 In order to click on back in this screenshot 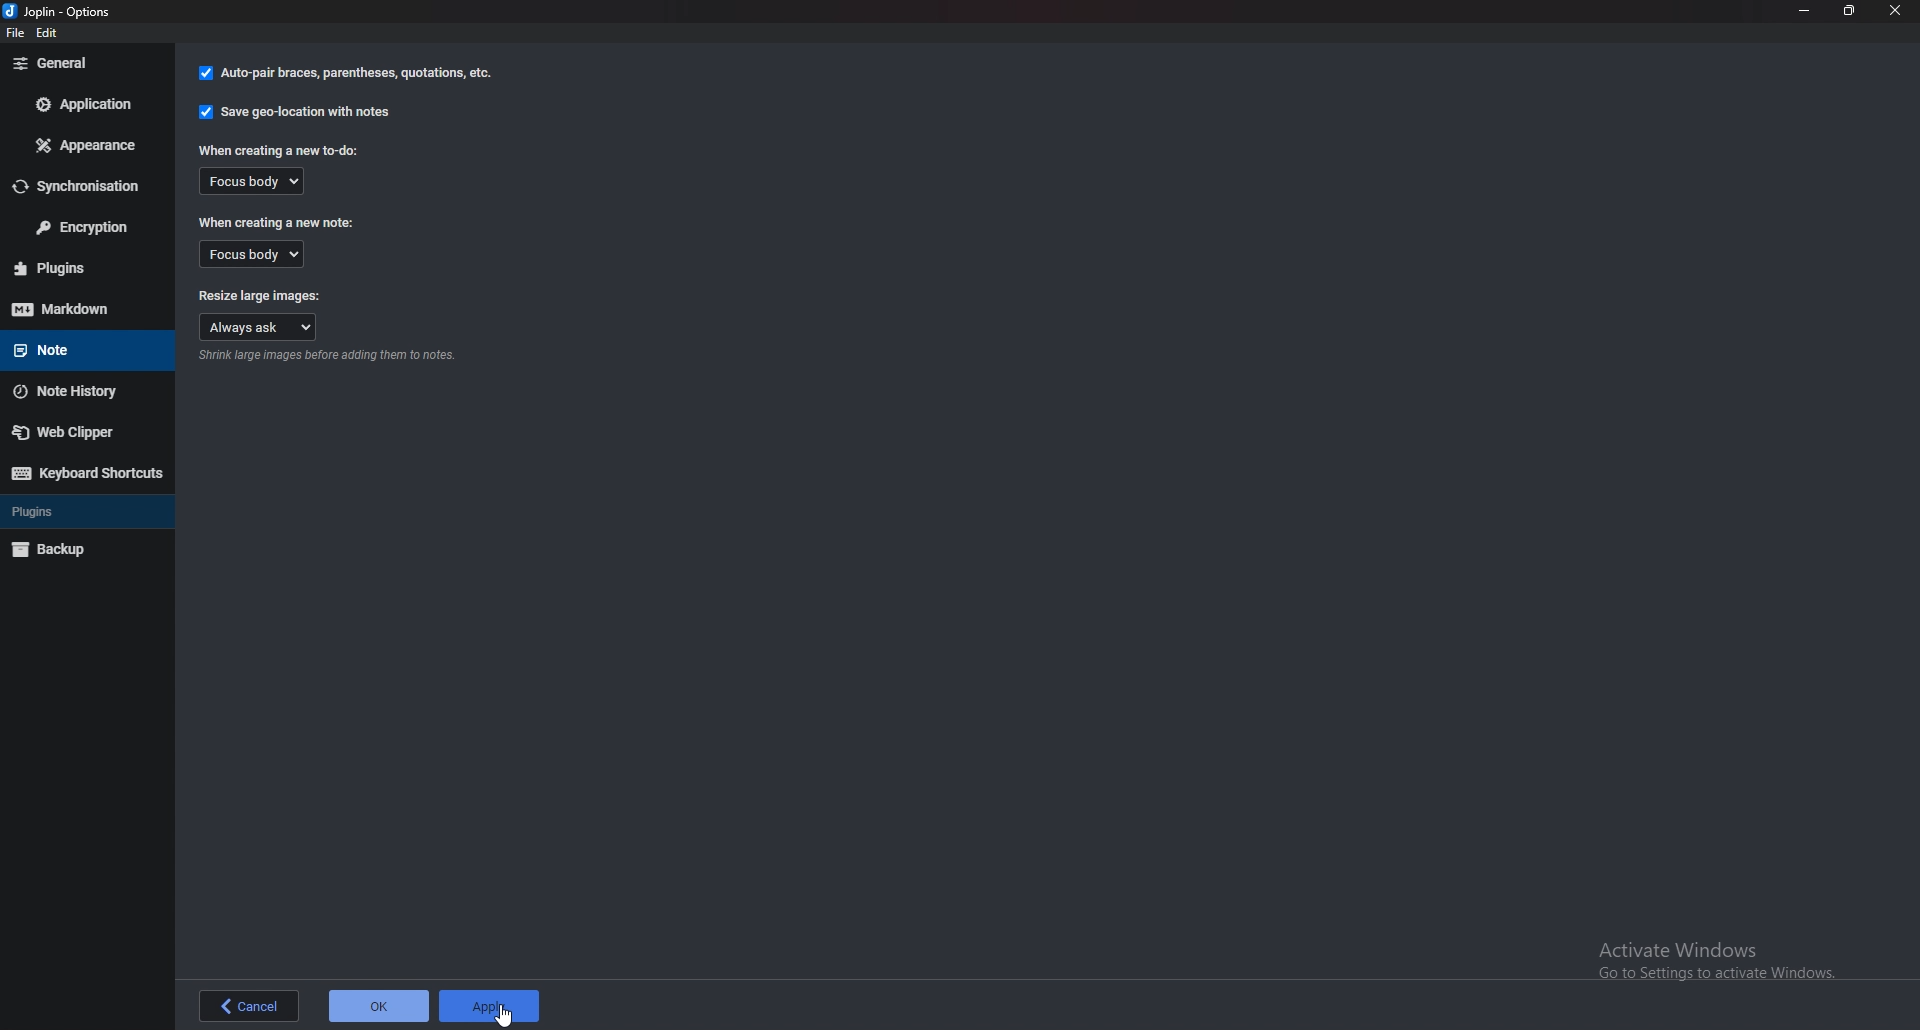, I will do `click(250, 1003)`.